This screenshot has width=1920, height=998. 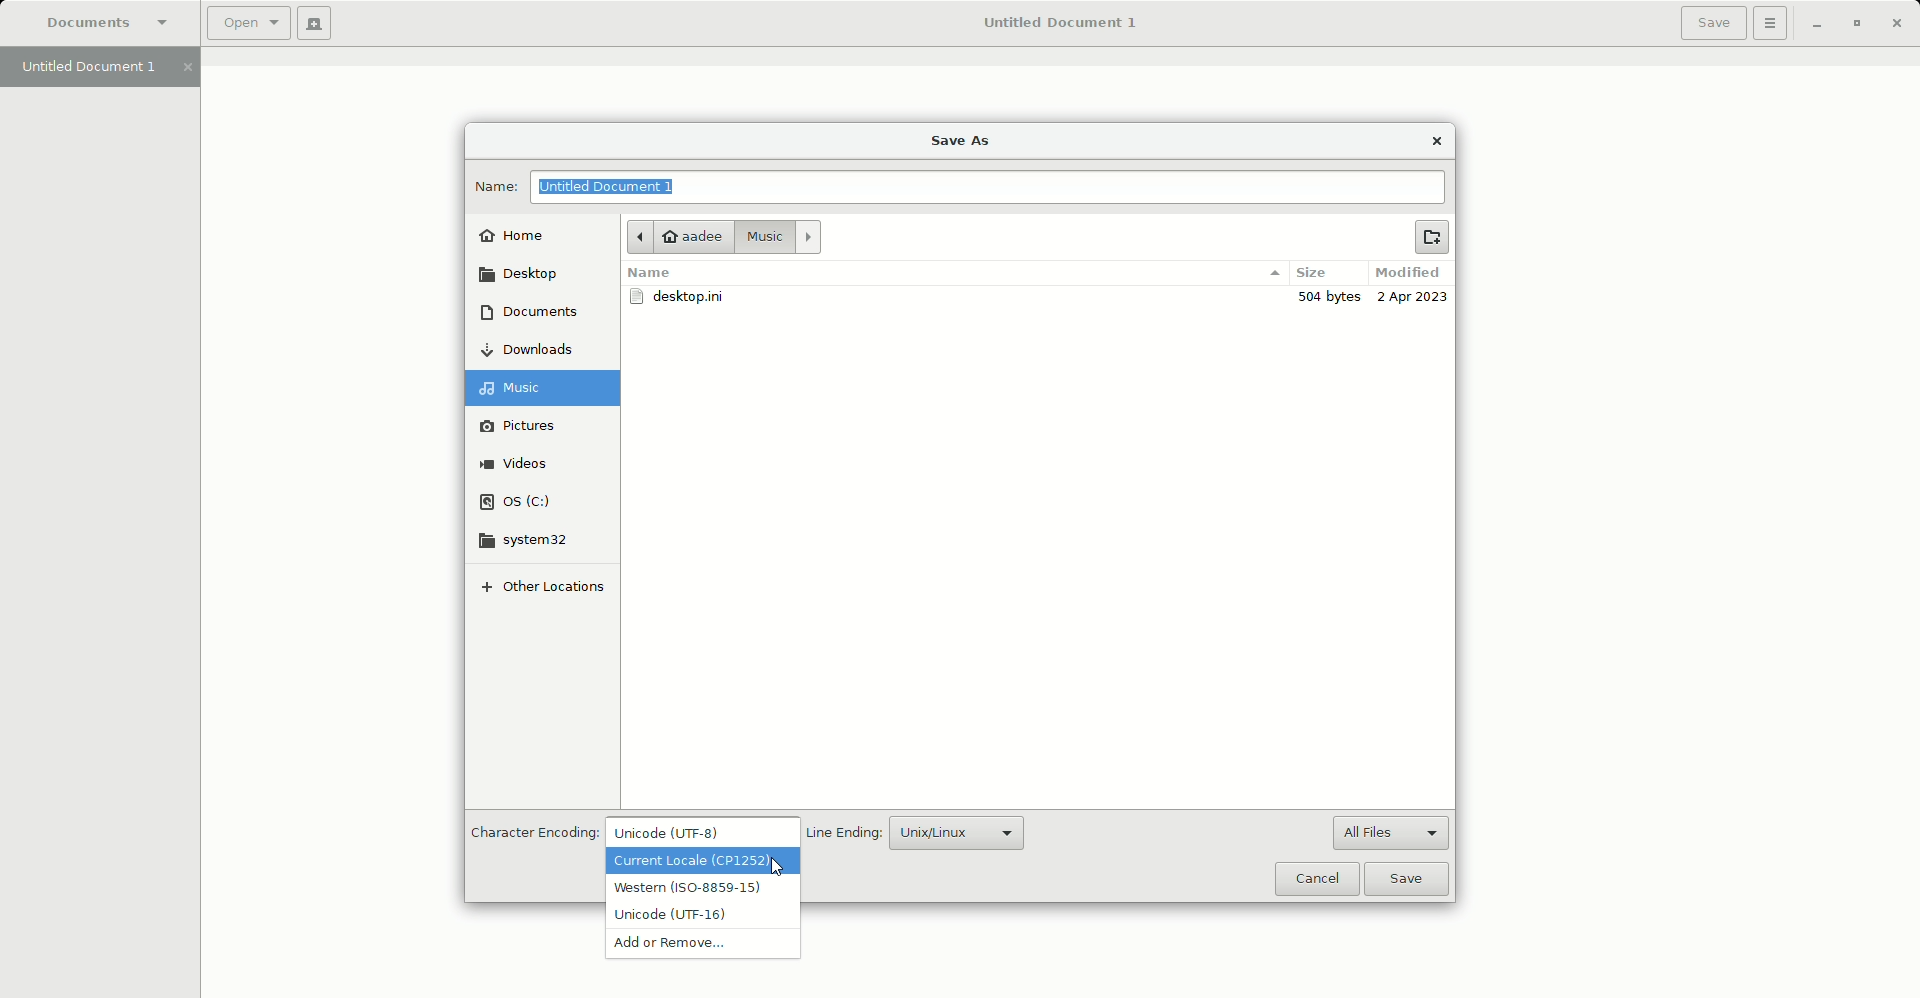 I want to click on New, so click(x=311, y=25).